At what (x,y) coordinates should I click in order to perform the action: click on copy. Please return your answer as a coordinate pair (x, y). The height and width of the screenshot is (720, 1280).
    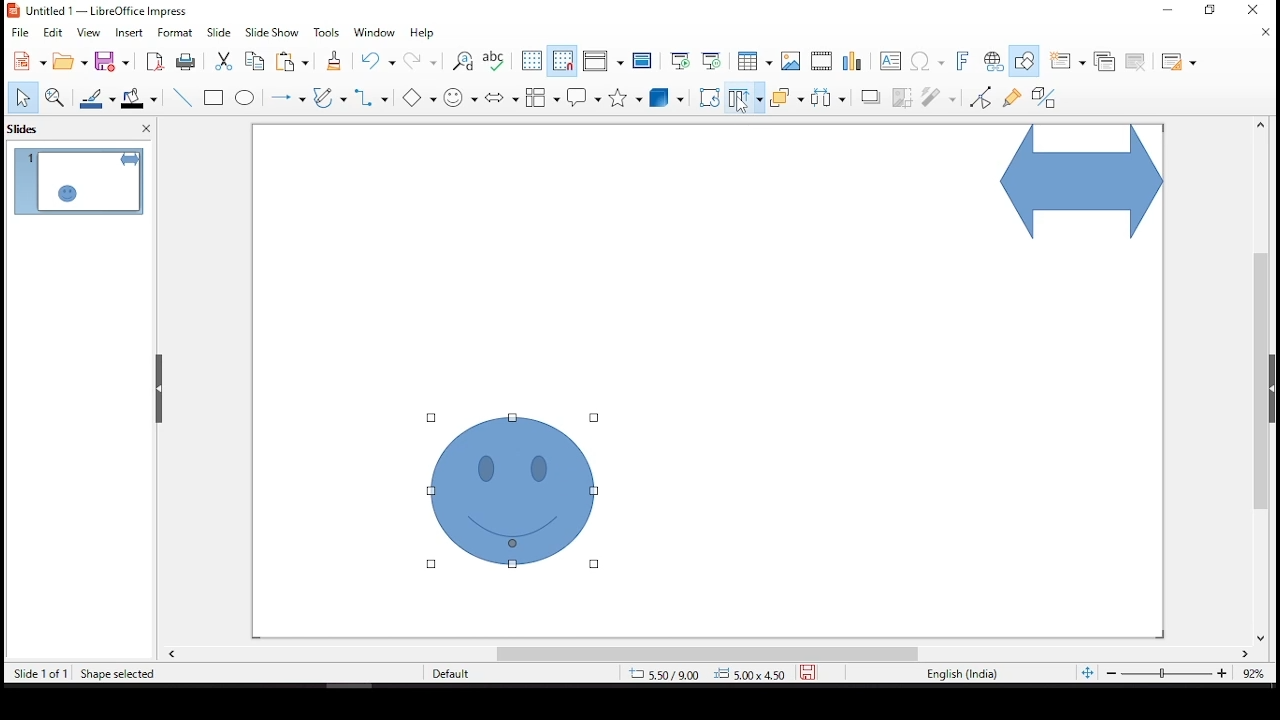
    Looking at the image, I should click on (251, 61).